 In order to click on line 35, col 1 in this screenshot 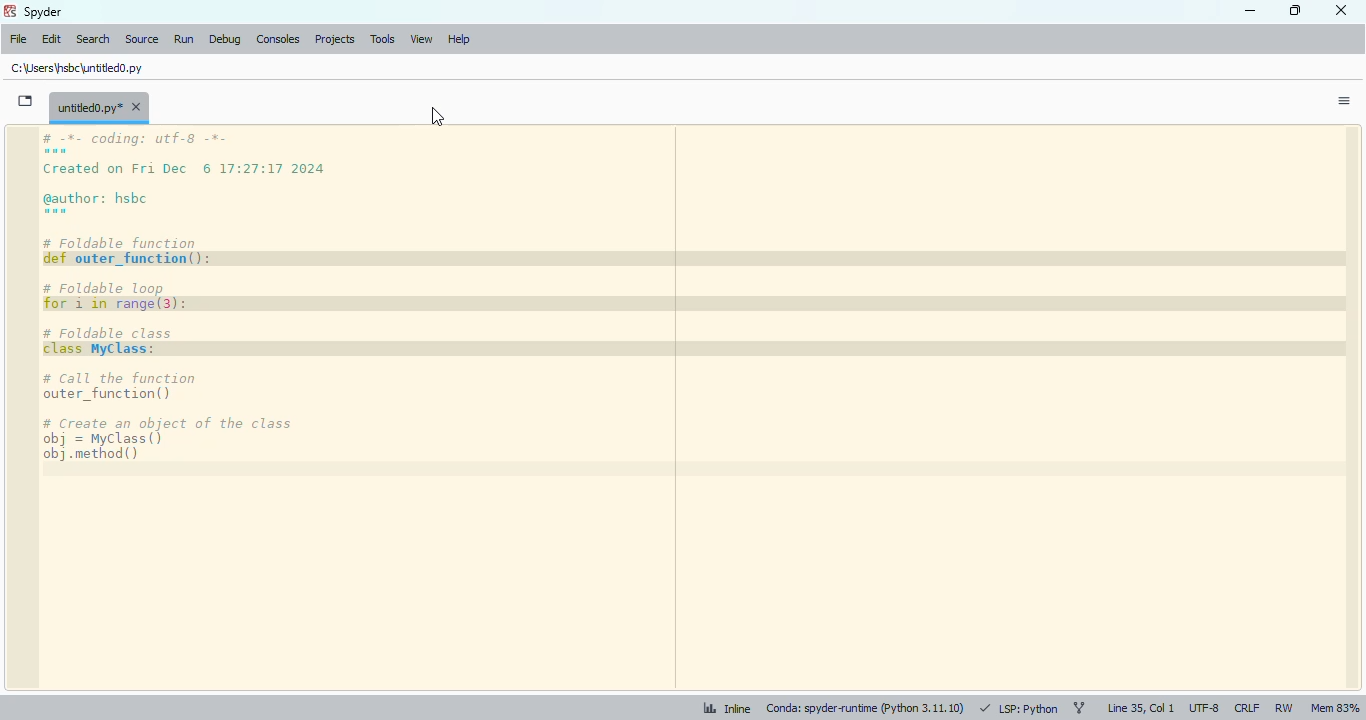, I will do `click(1141, 708)`.